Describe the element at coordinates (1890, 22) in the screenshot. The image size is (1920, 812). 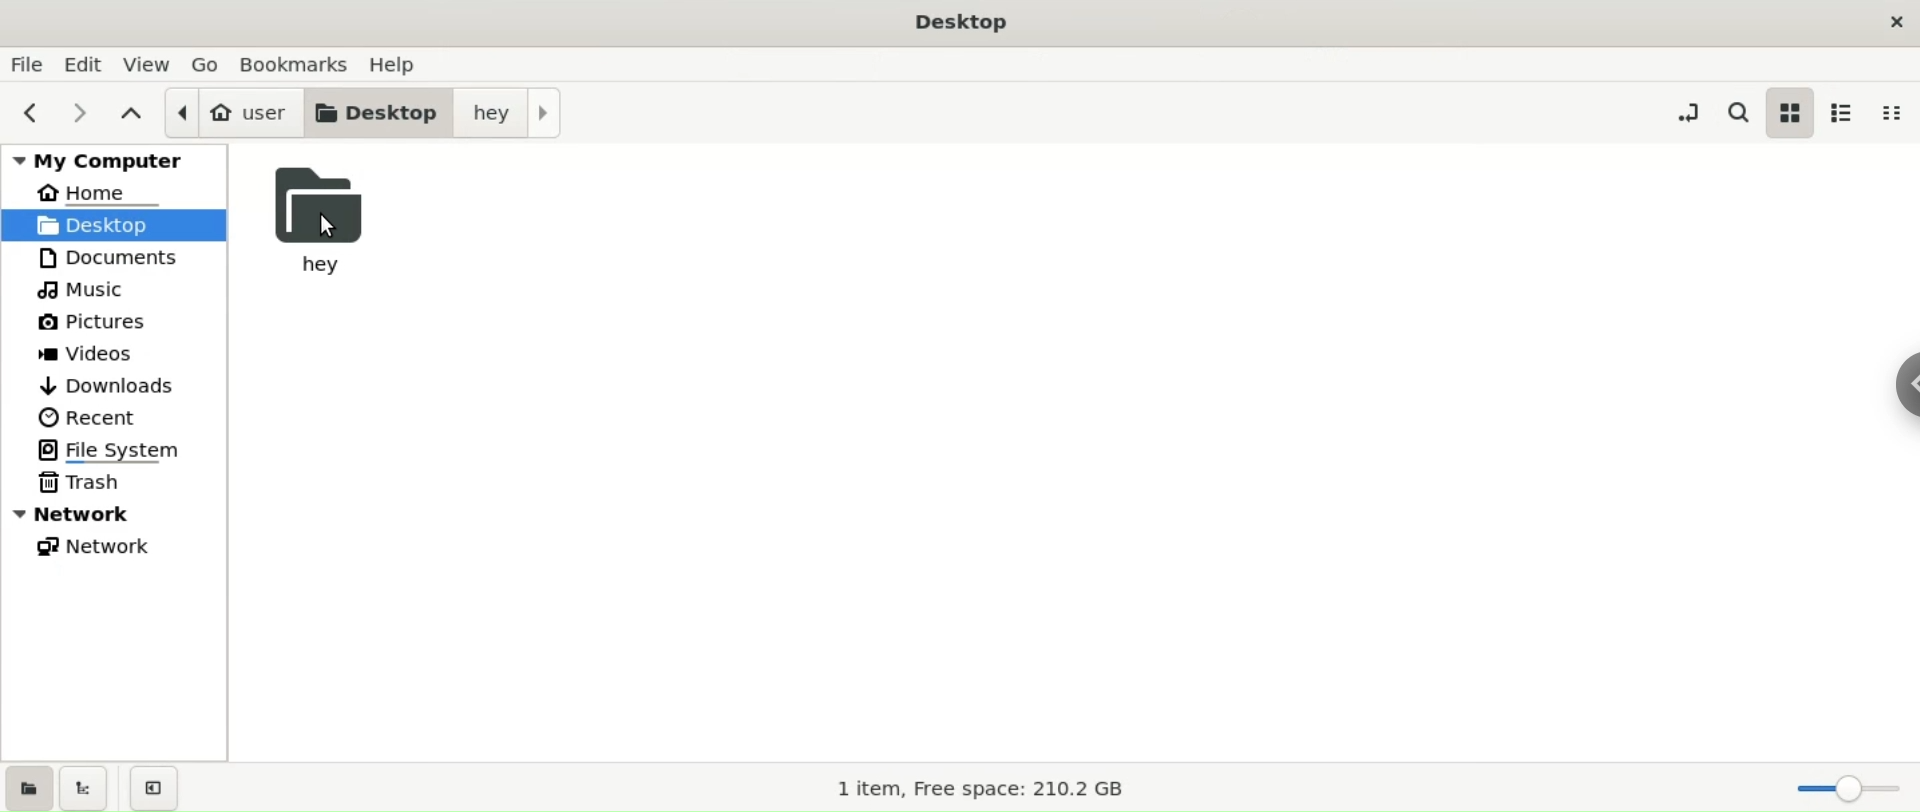
I see `close` at that location.